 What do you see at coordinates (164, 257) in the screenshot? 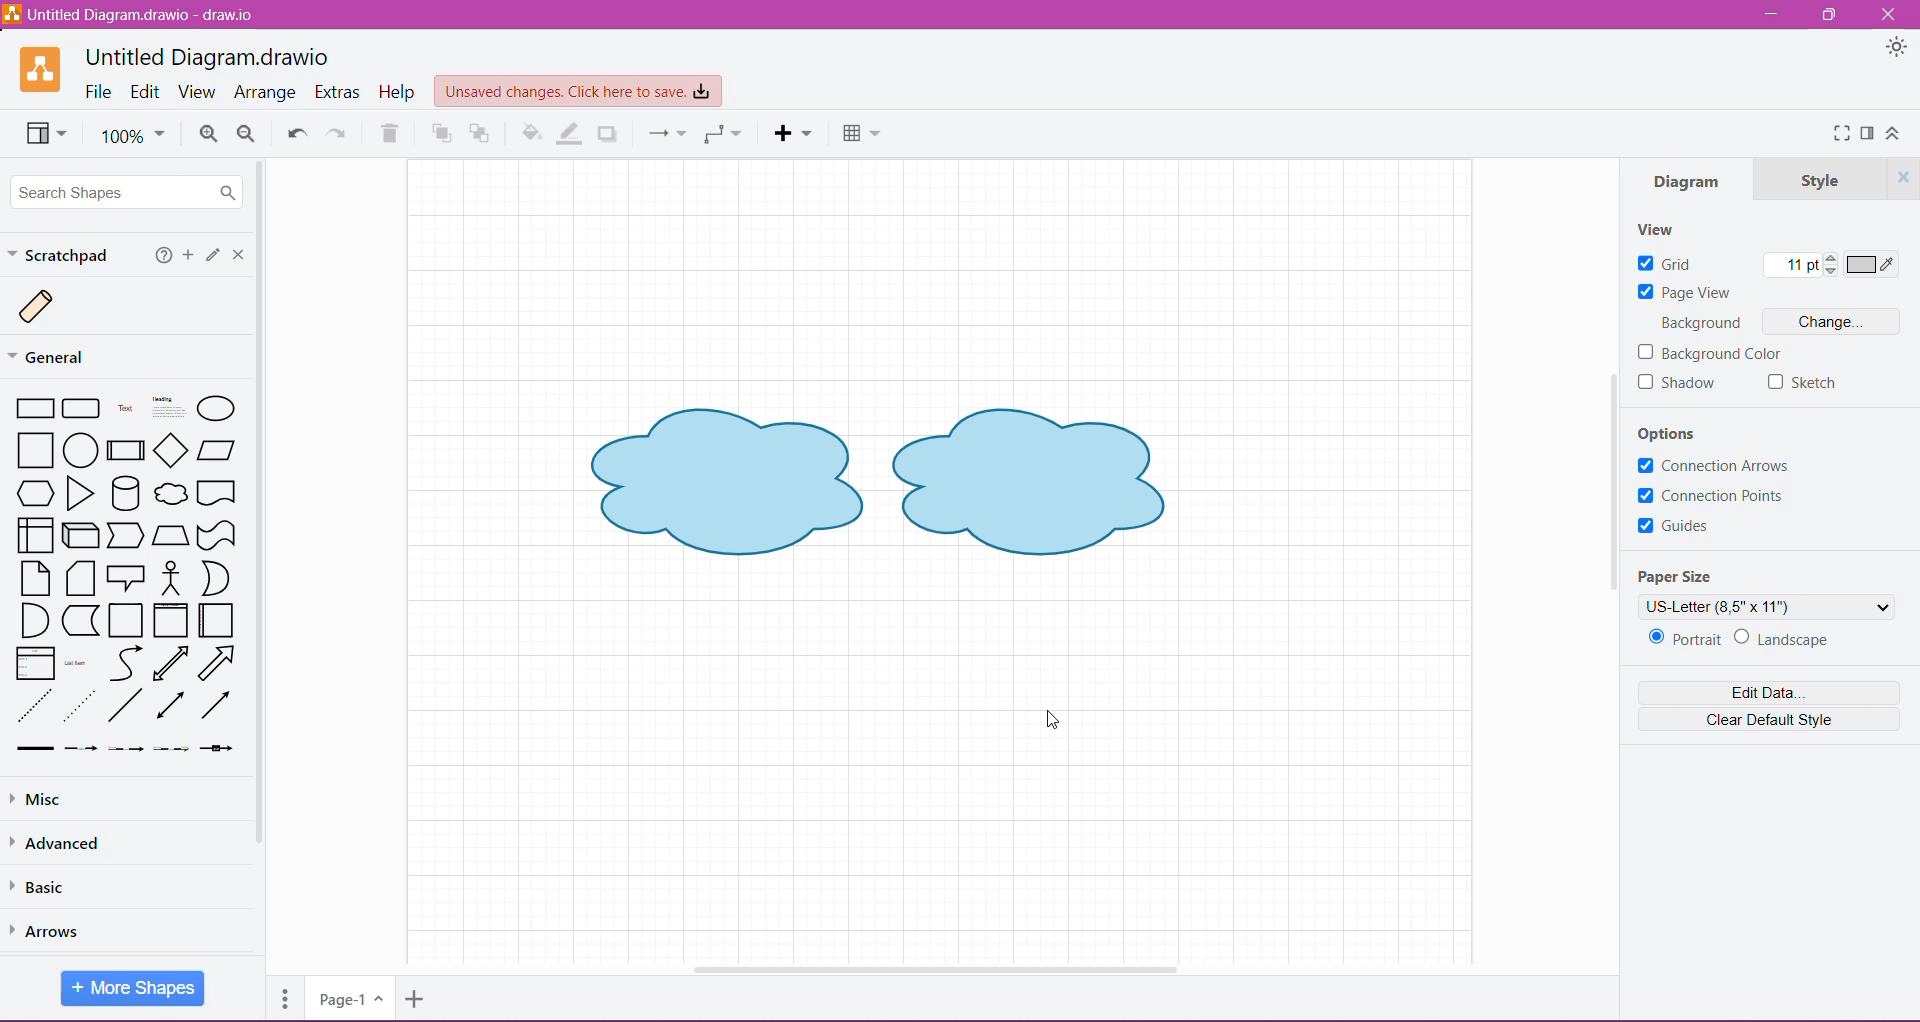
I see `Help` at bounding box center [164, 257].